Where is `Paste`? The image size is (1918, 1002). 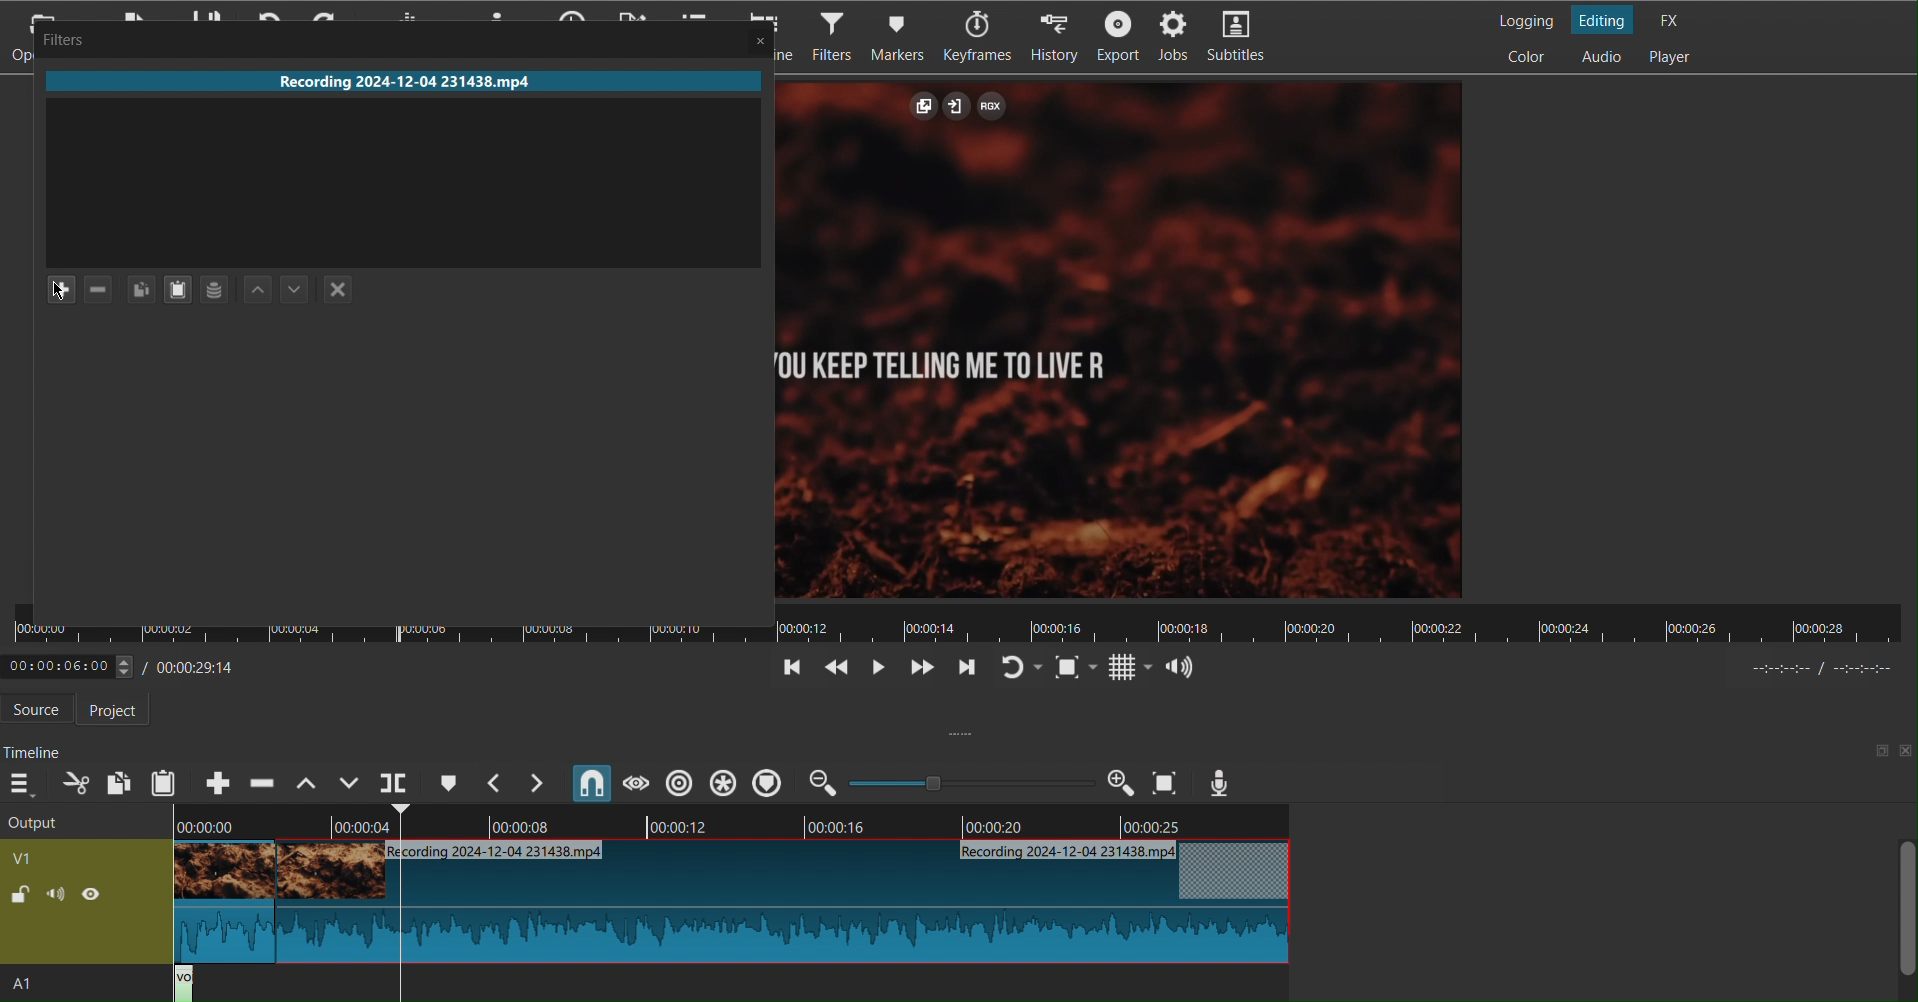
Paste is located at coordinates (165, 783).